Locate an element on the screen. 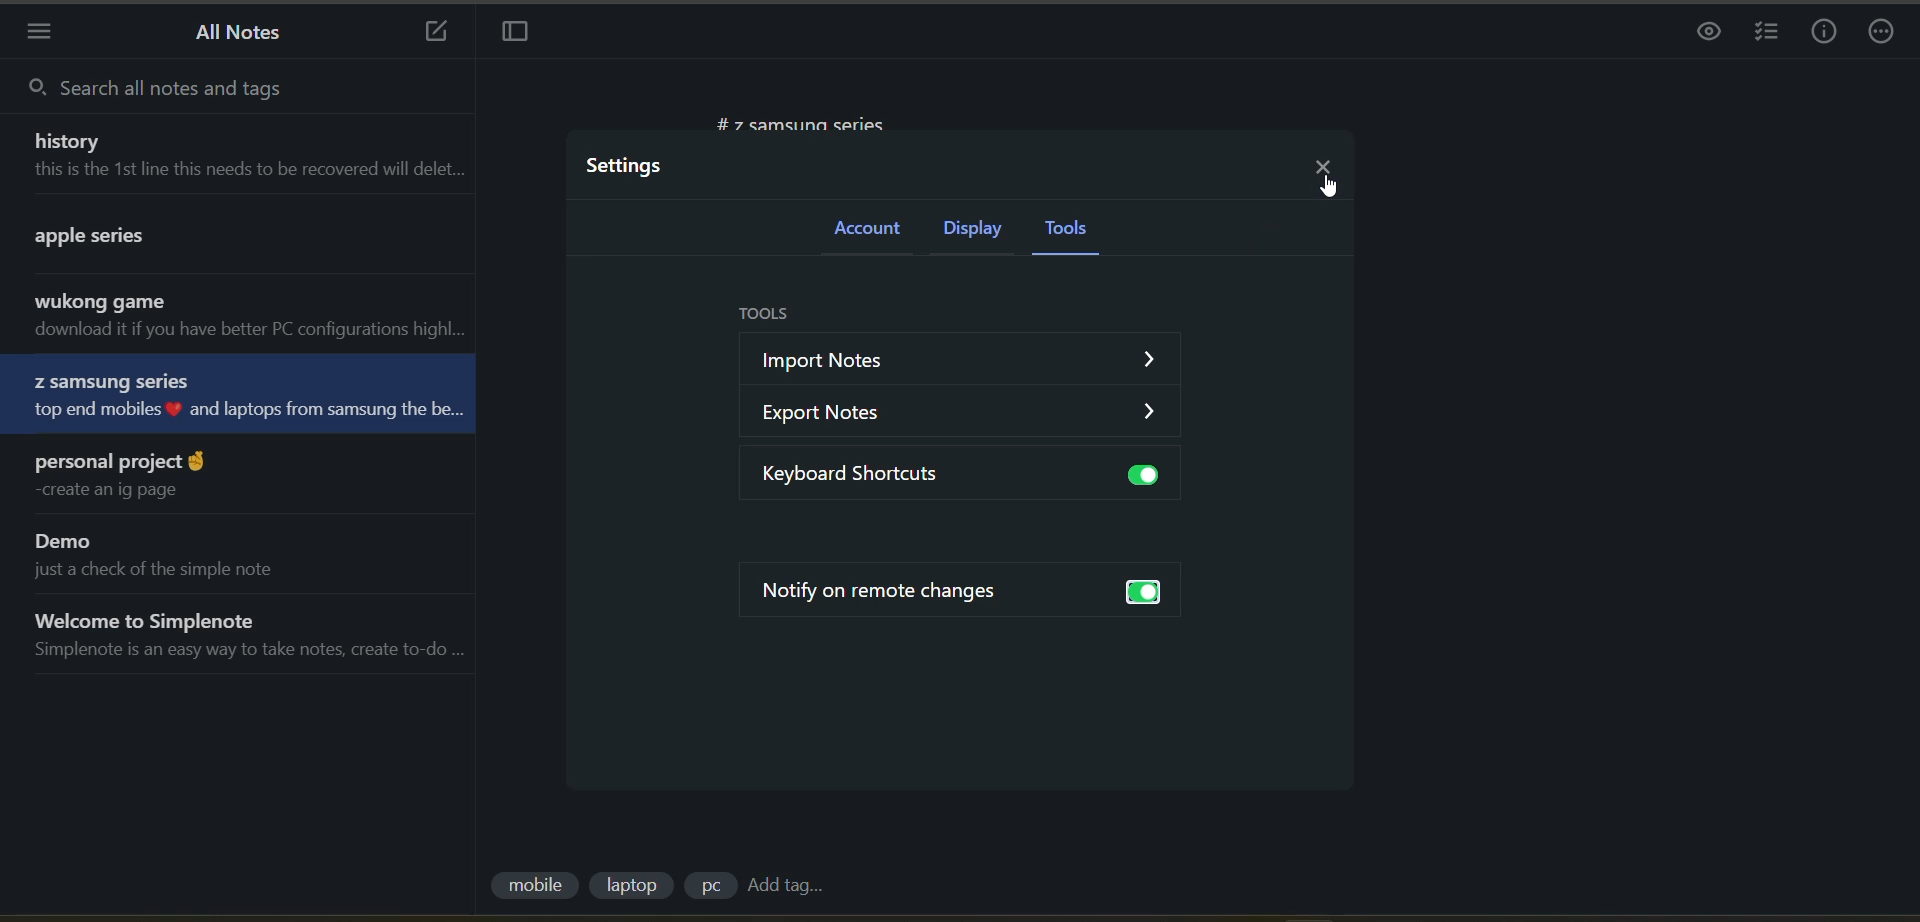  menu is located at coordinates (43, 32).